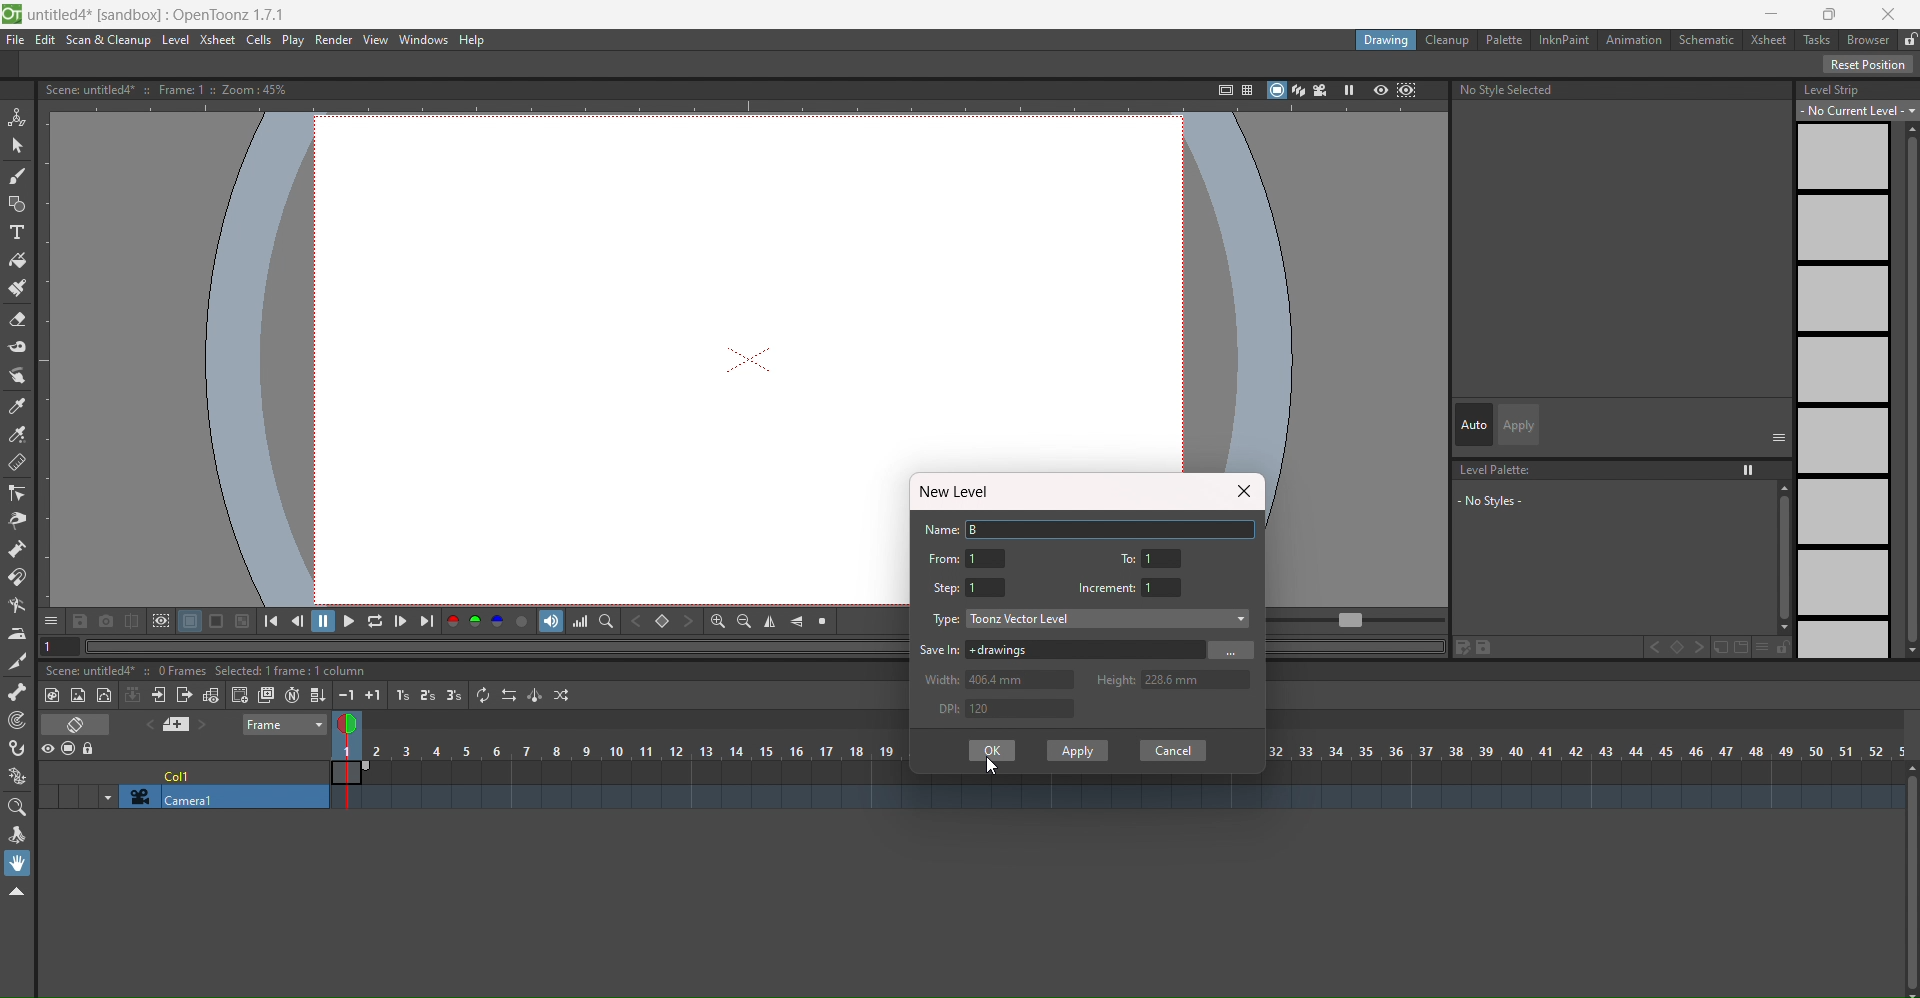 The width and height of the screenshot is (1920, 998). Describe the element at coordinates (106, 41) in the screenshot. I see `scan & cleanup` at that location.